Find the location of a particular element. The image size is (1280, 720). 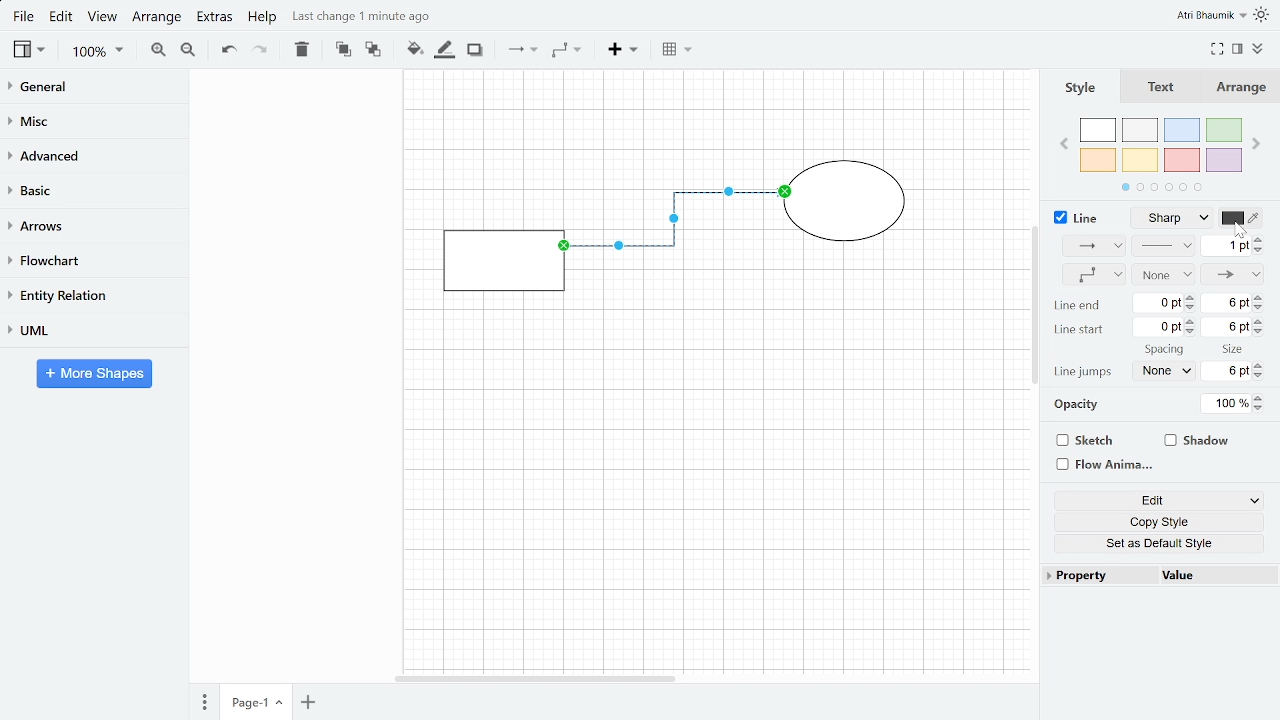

Shadow is located at coordinates (1210, 440).